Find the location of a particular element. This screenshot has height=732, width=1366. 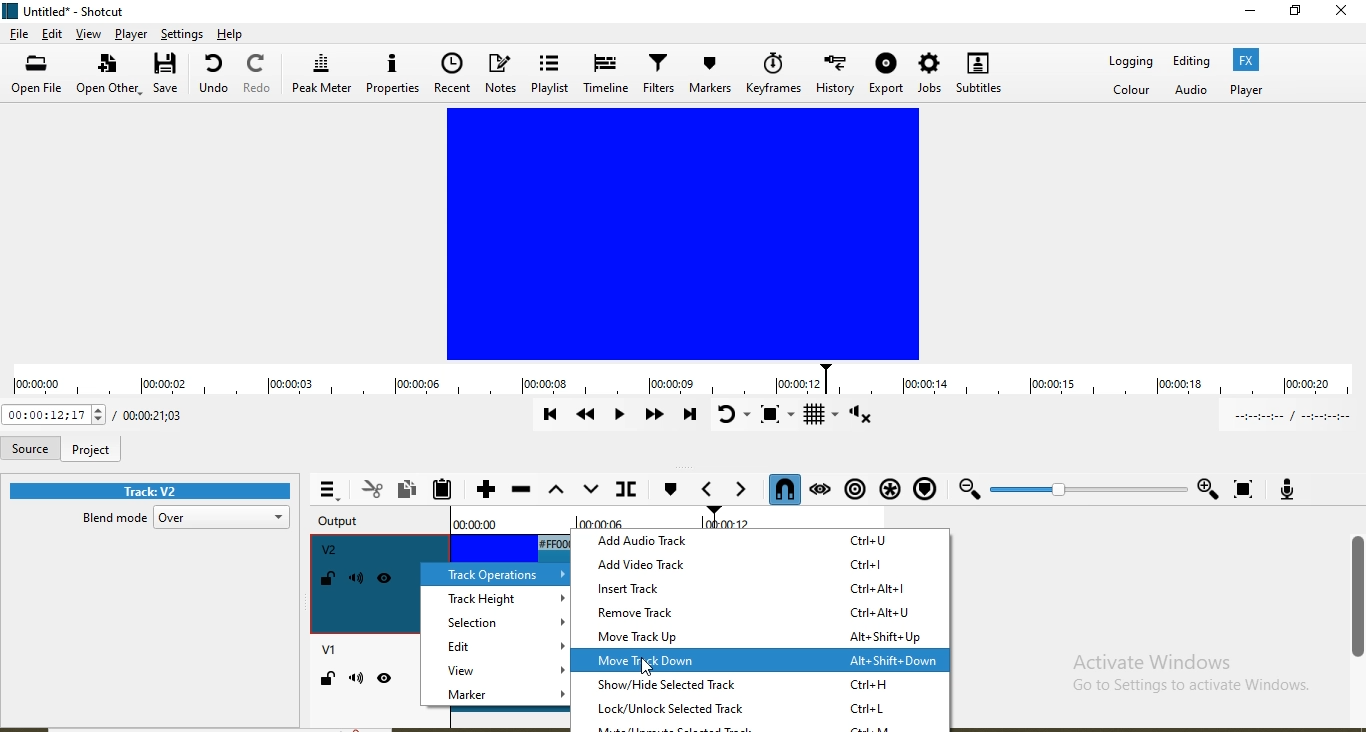

Lift is located at coordinates (556, 491).